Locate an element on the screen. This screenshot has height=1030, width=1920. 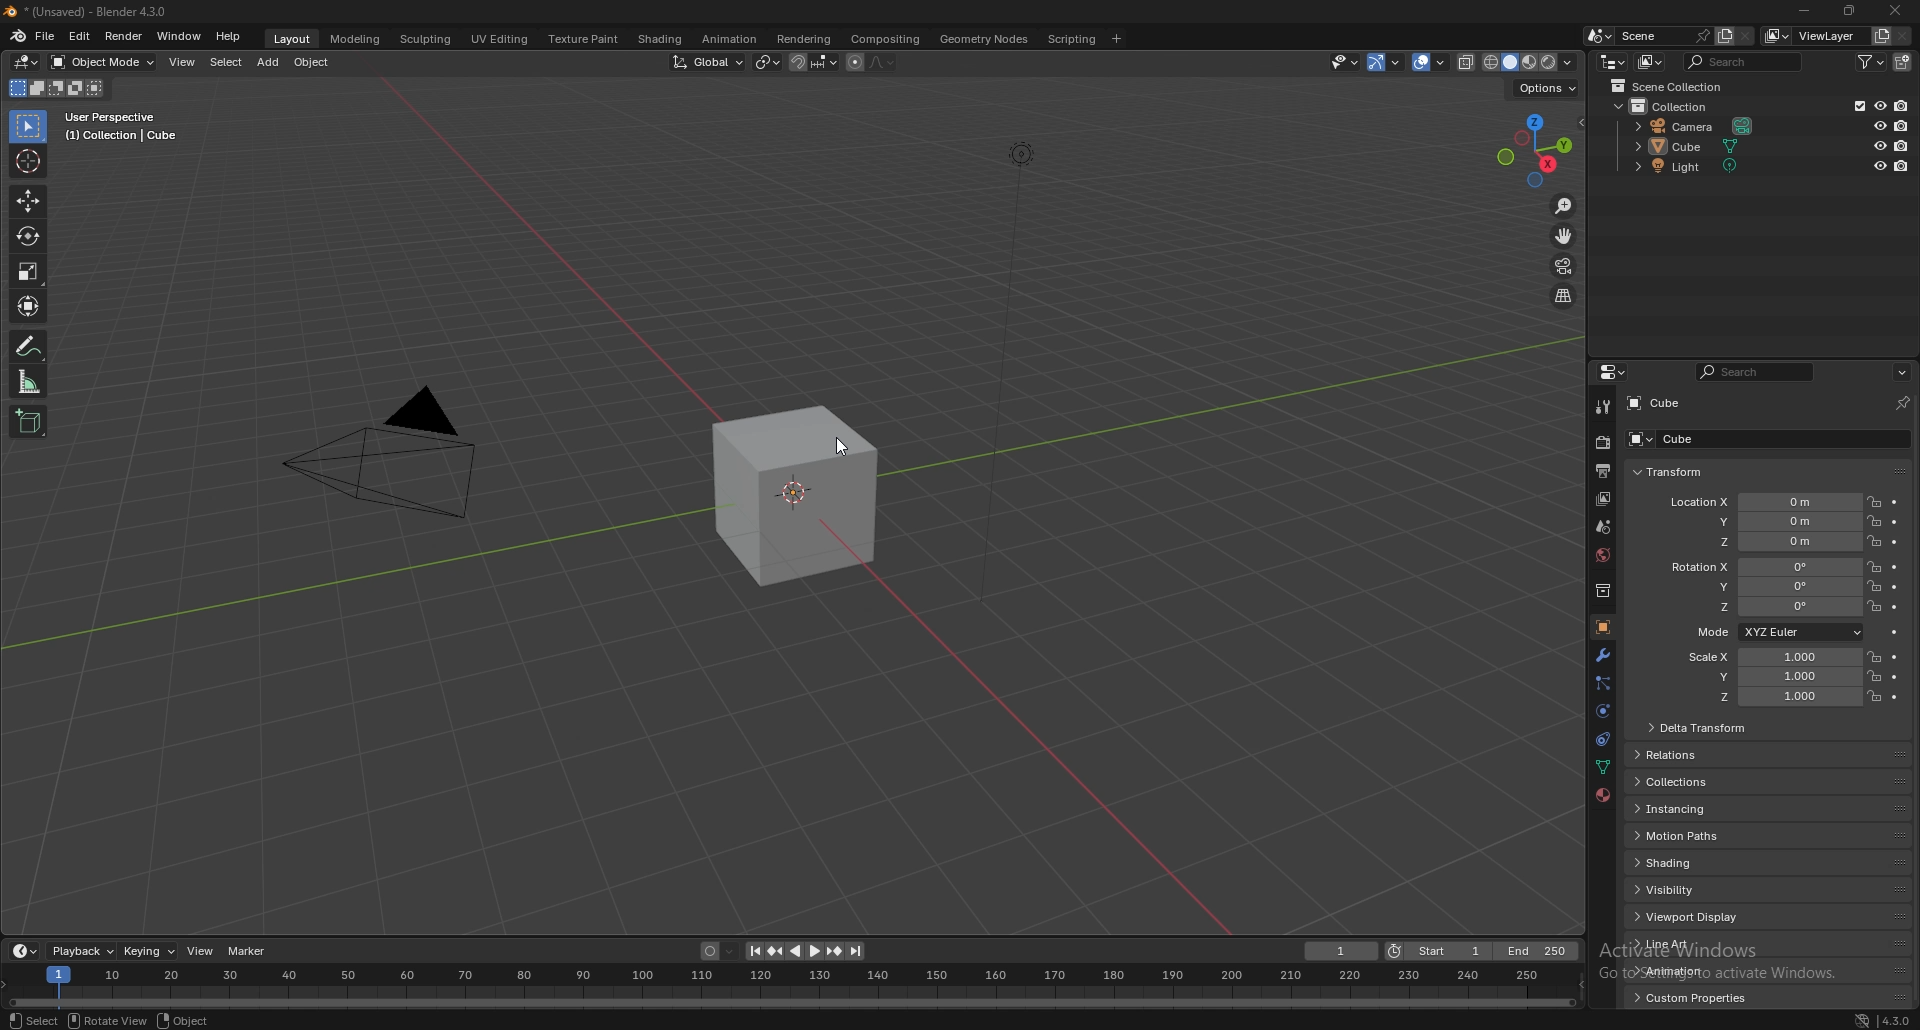
editor type is located at coordinates (24, 951).